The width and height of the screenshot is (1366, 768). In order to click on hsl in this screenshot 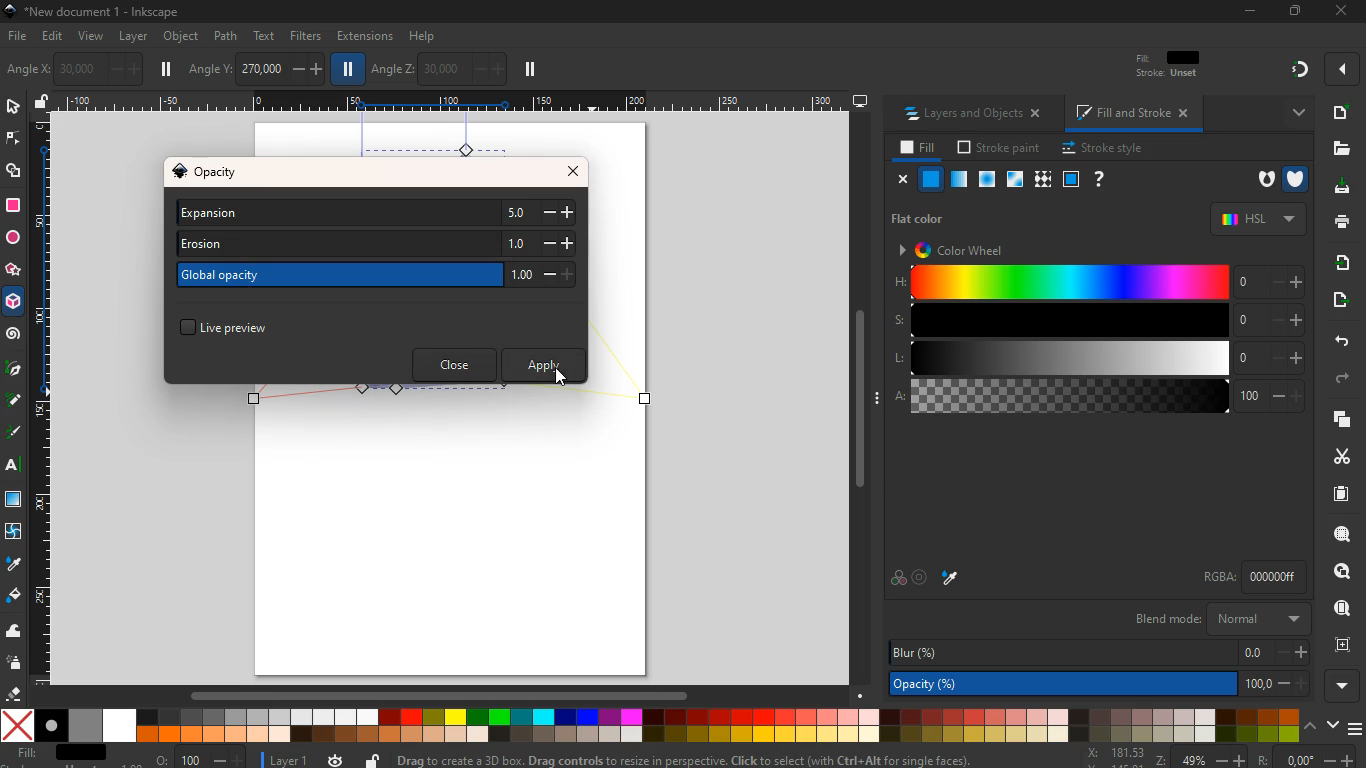, I will do `click(1256, 219)`.